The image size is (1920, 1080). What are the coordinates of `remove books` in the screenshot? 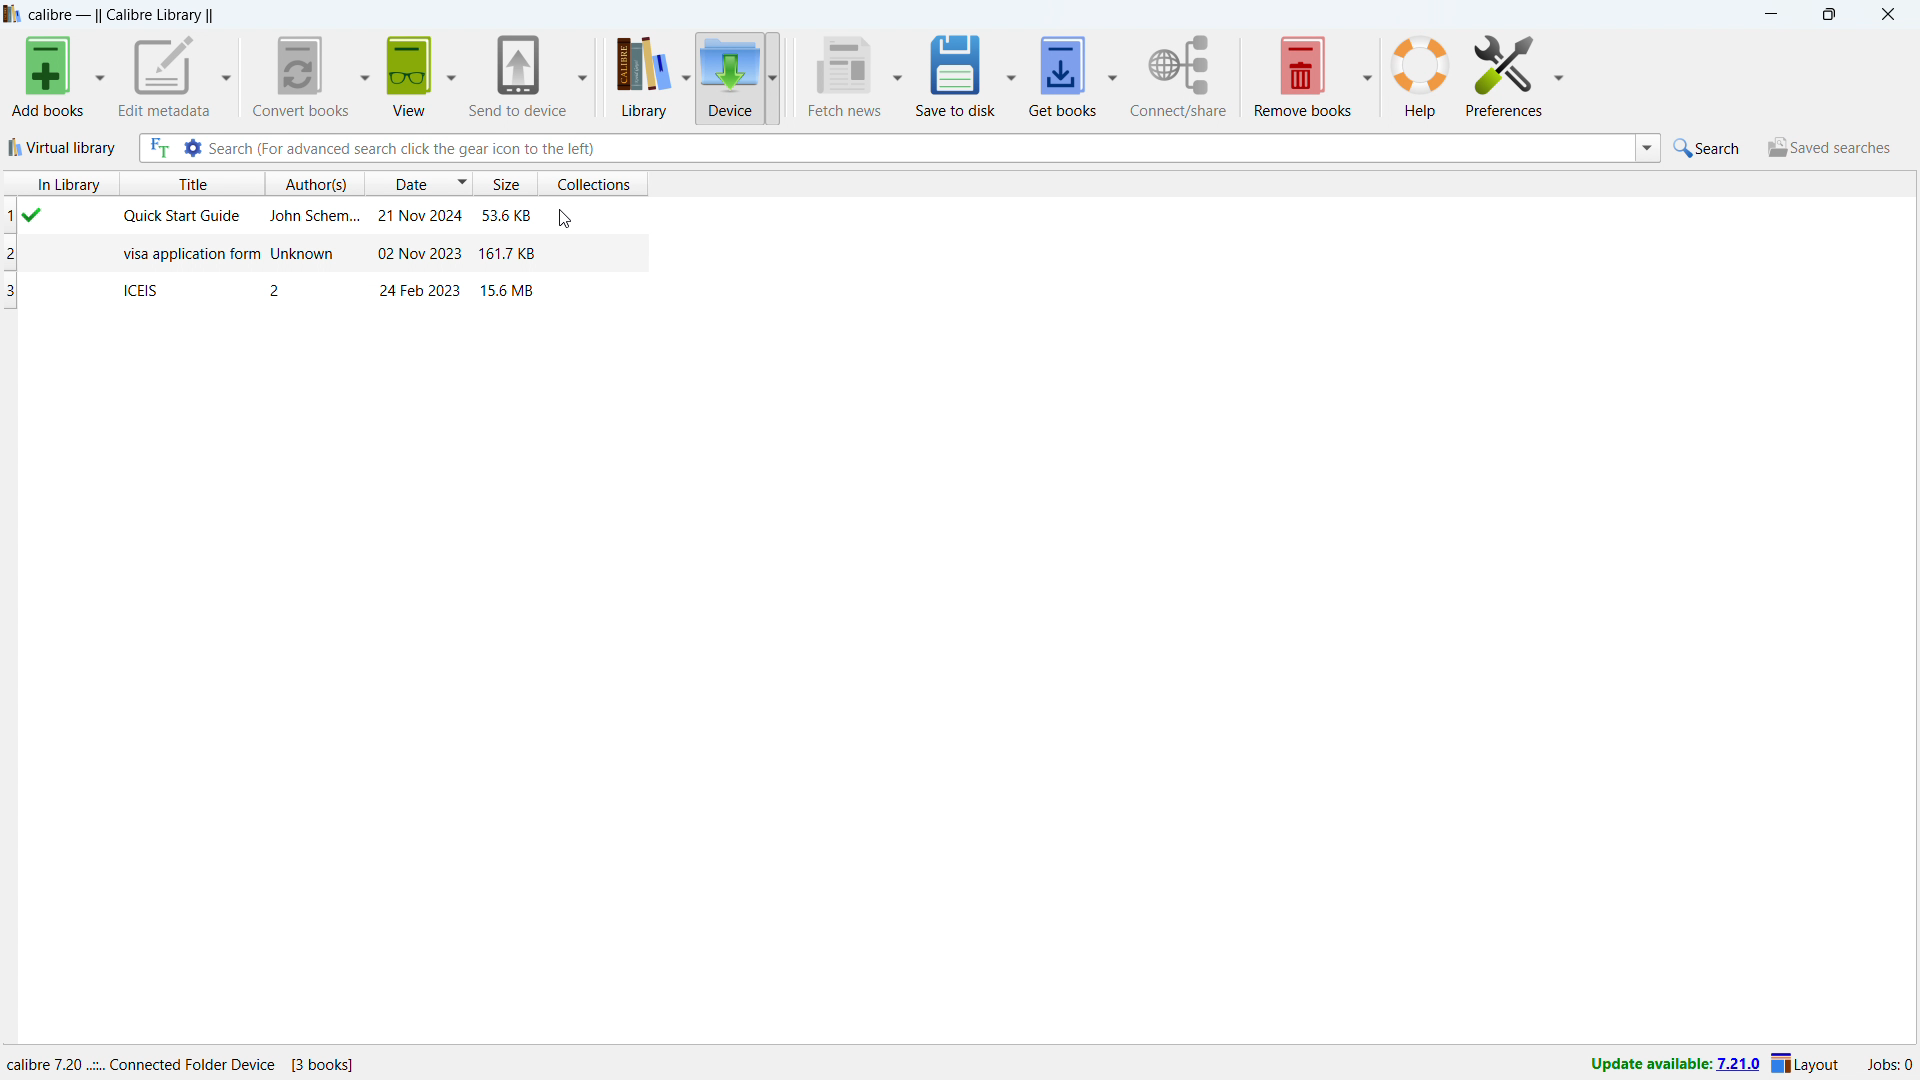 It's located at (1302, 74).